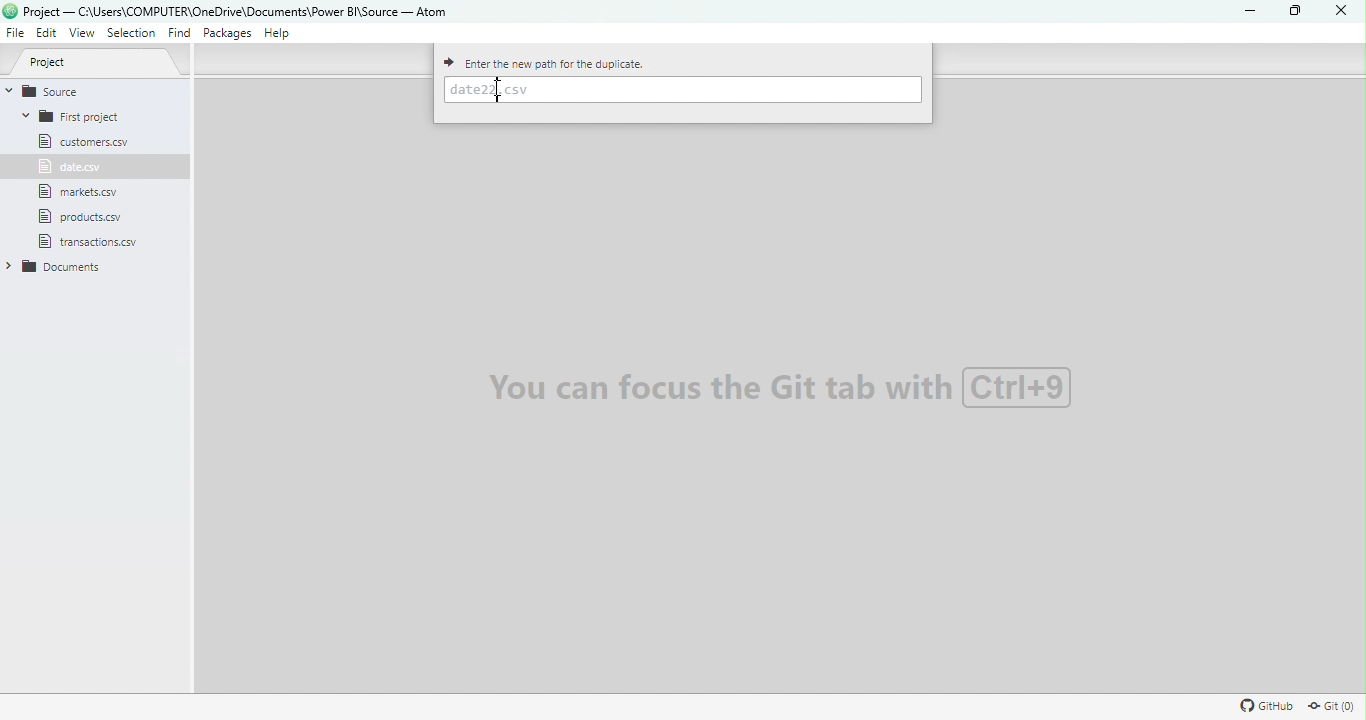  What do you see at coordinates (549, 62) in the screenshot?
I see `Enter the new path for the duplicate` at bounding box center [549, 62].